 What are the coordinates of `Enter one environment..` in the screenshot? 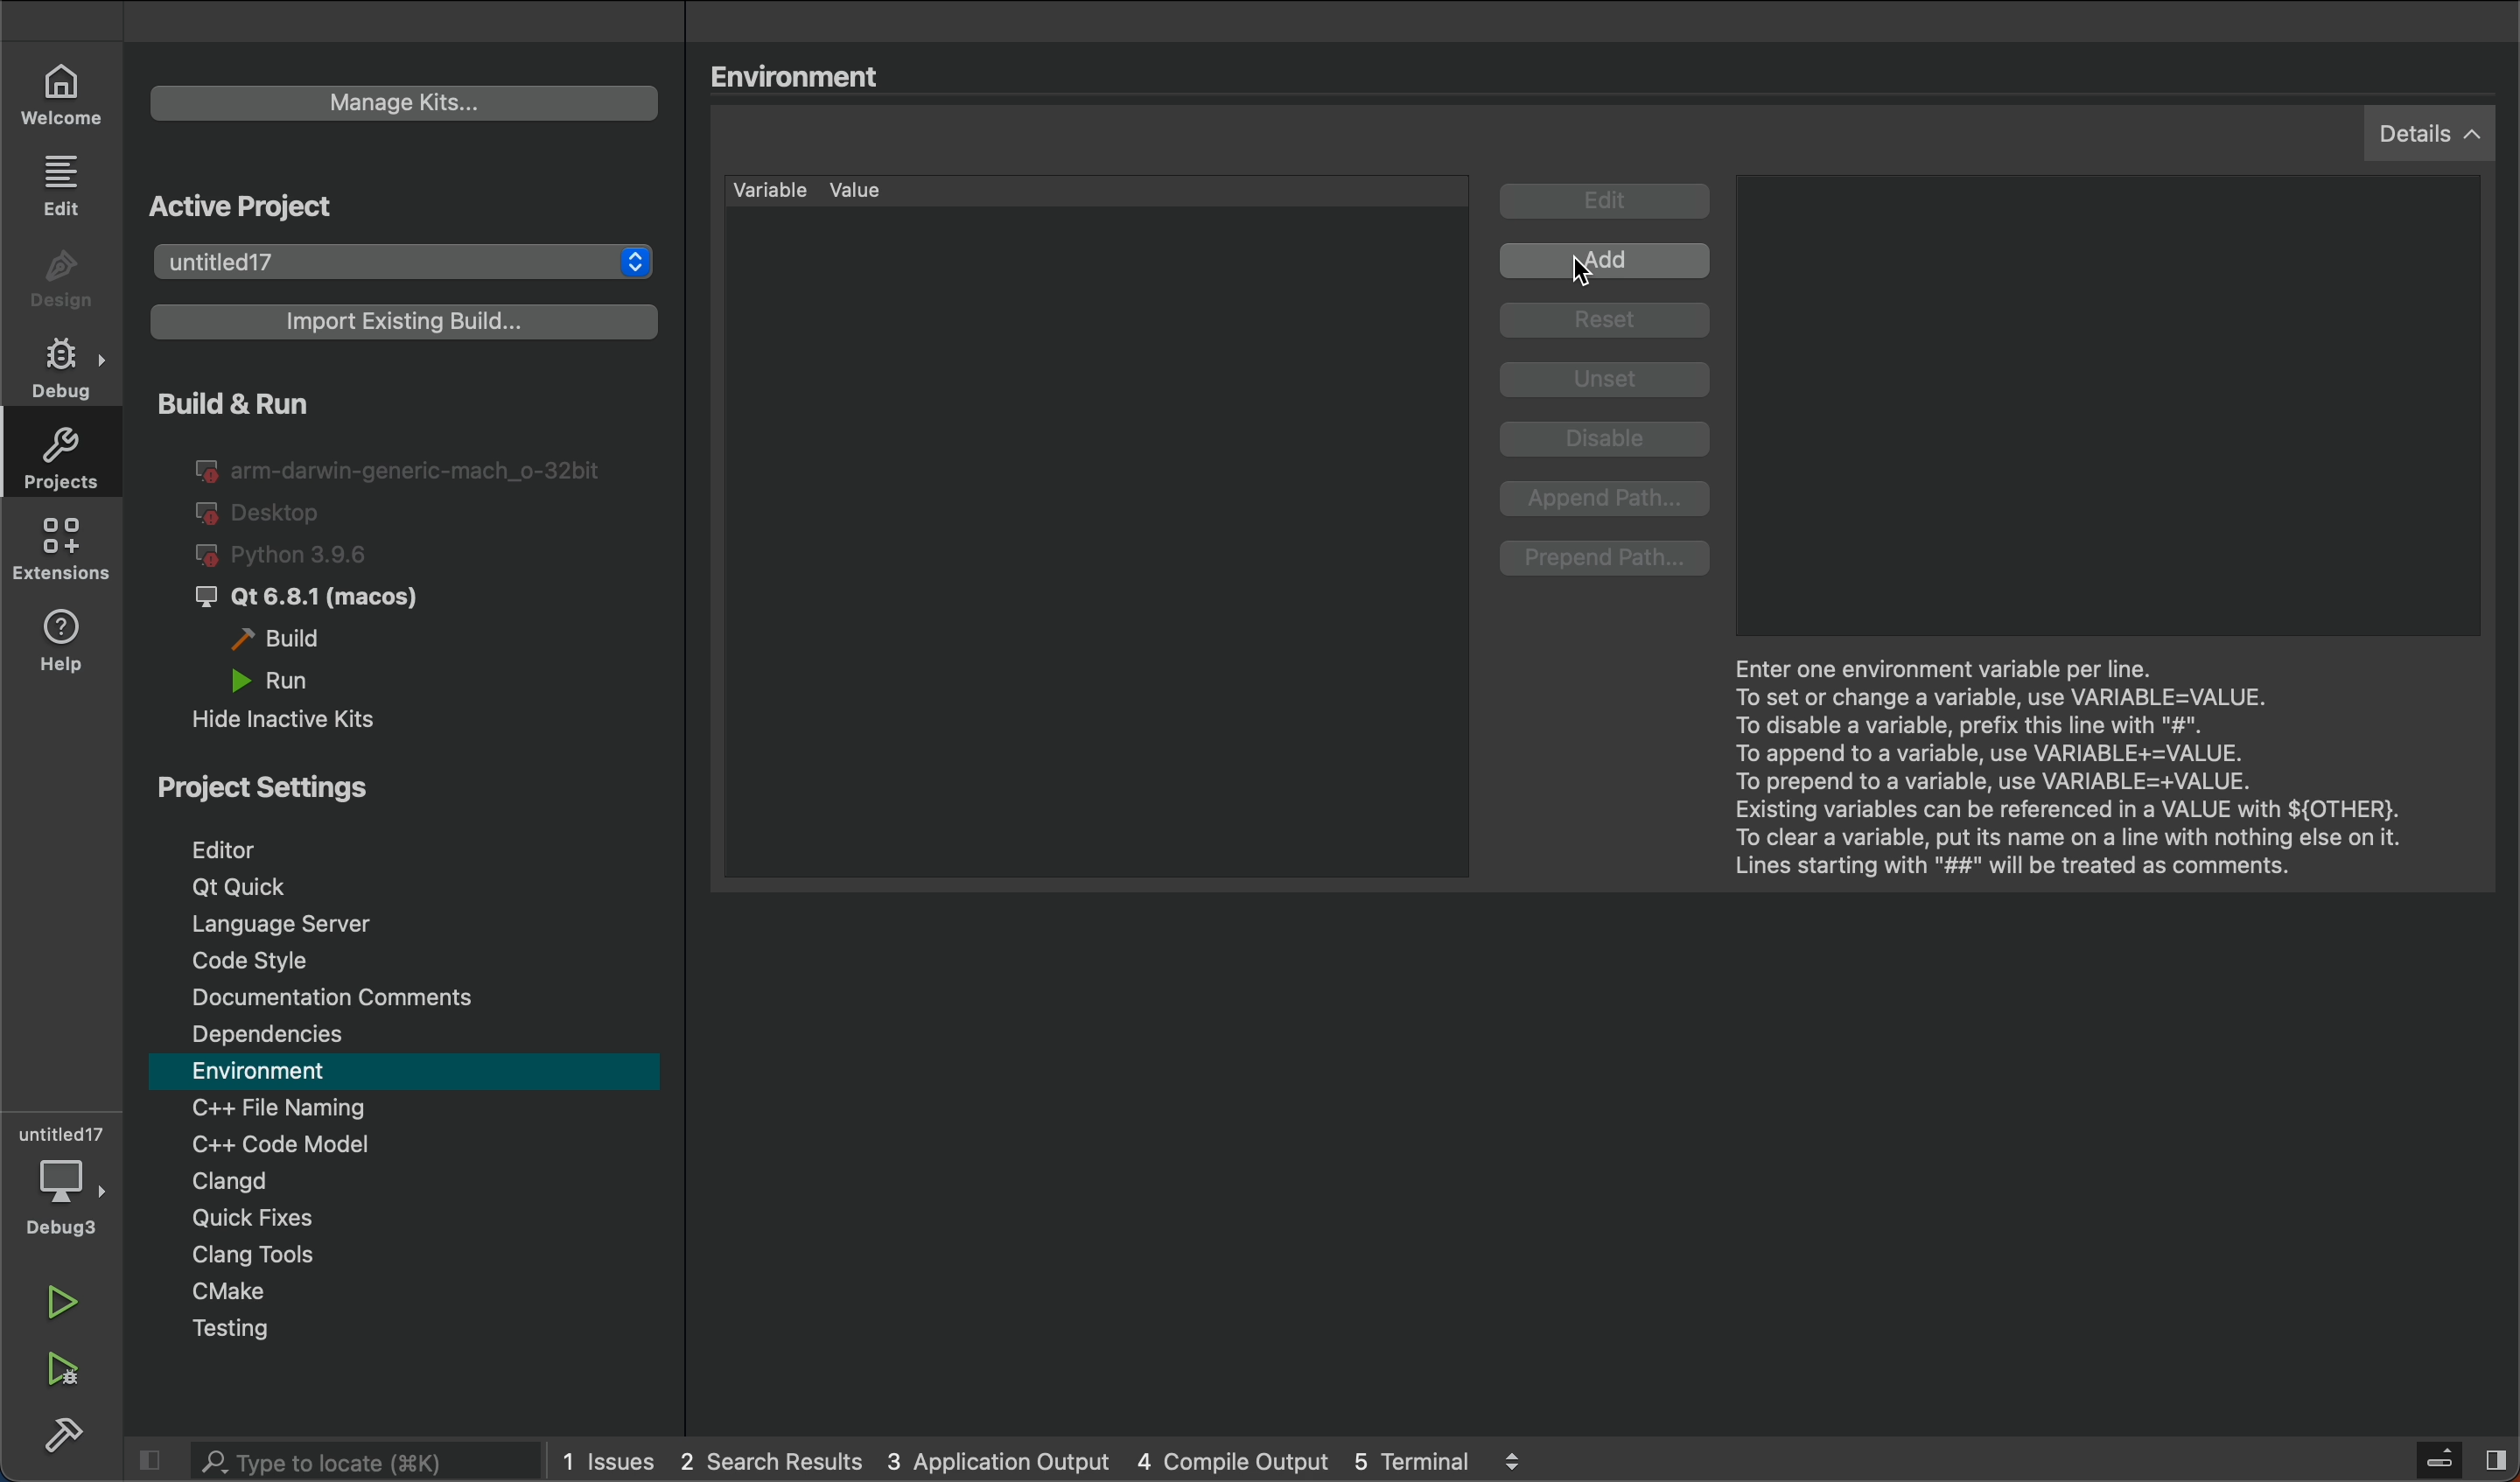 It's located at (2070, 762).